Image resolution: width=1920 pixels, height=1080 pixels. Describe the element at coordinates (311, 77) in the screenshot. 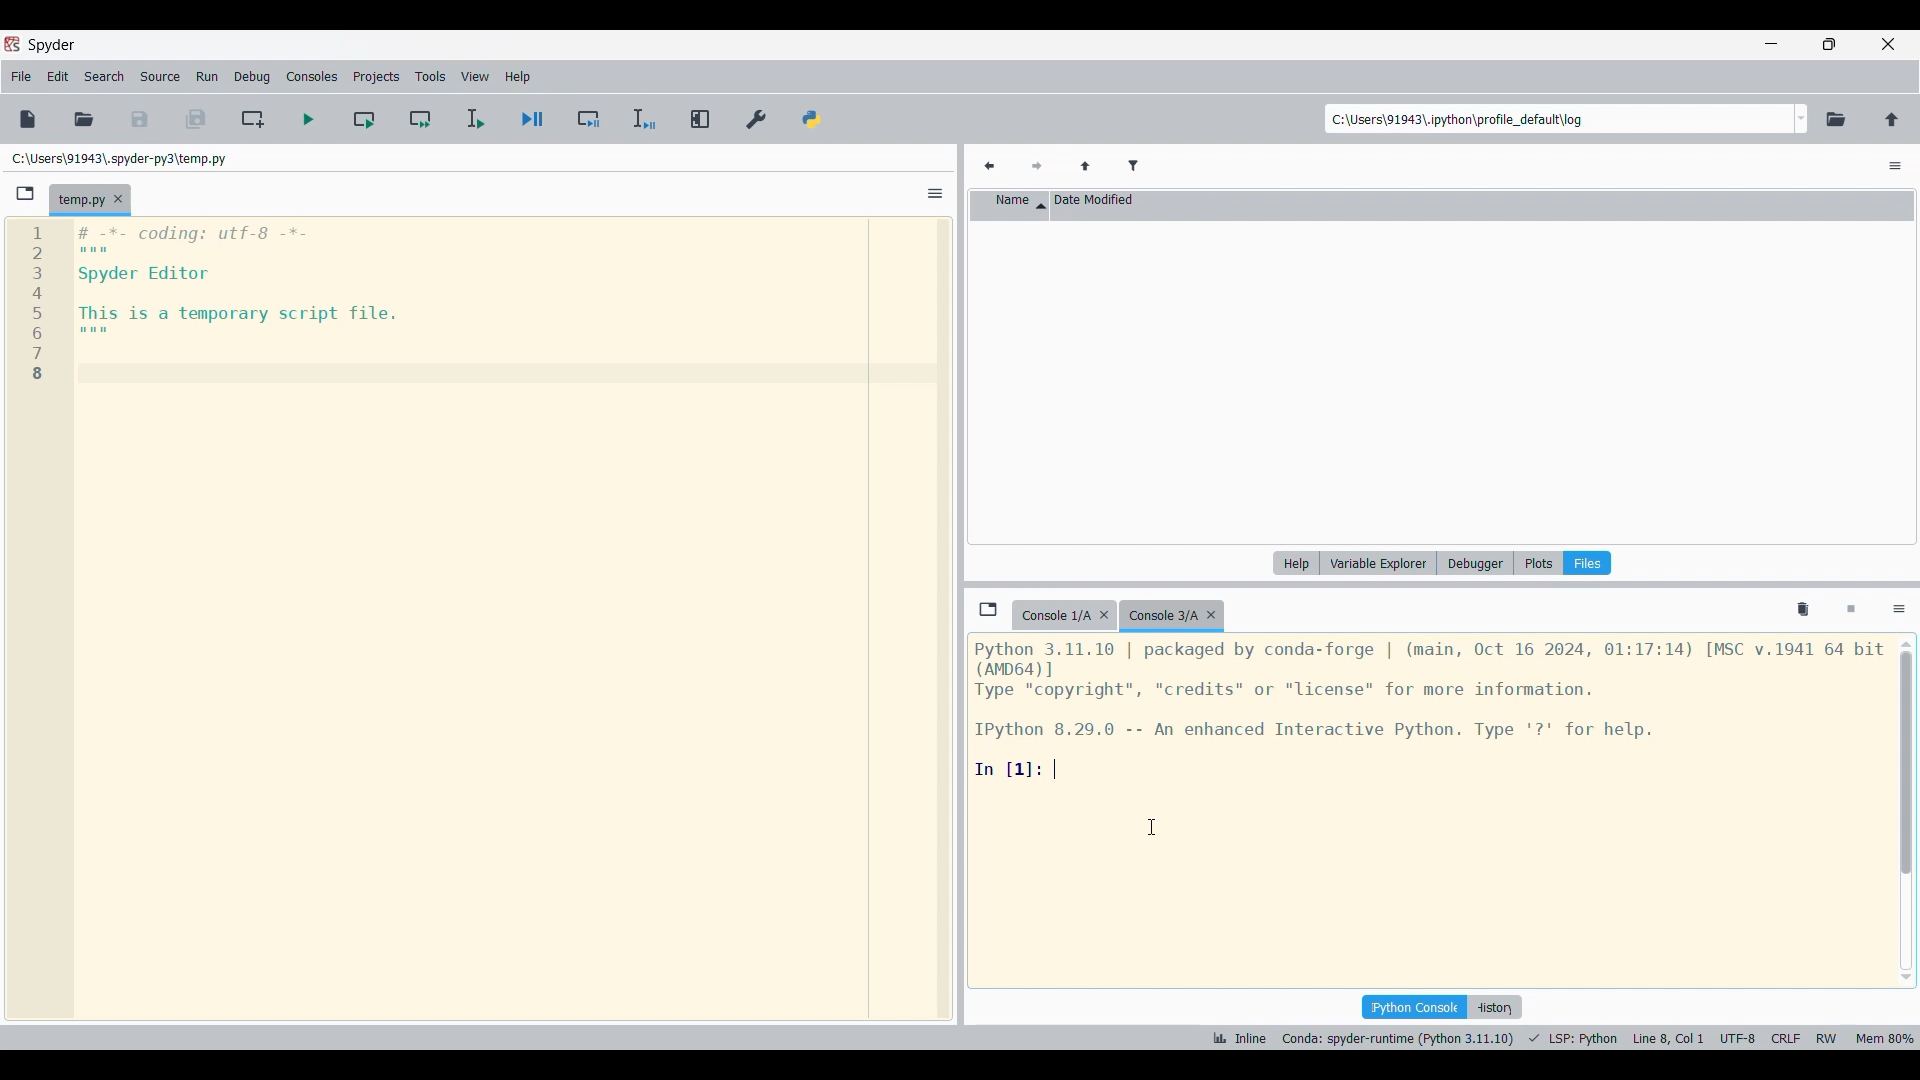

I see `Consoles menu` at that location.